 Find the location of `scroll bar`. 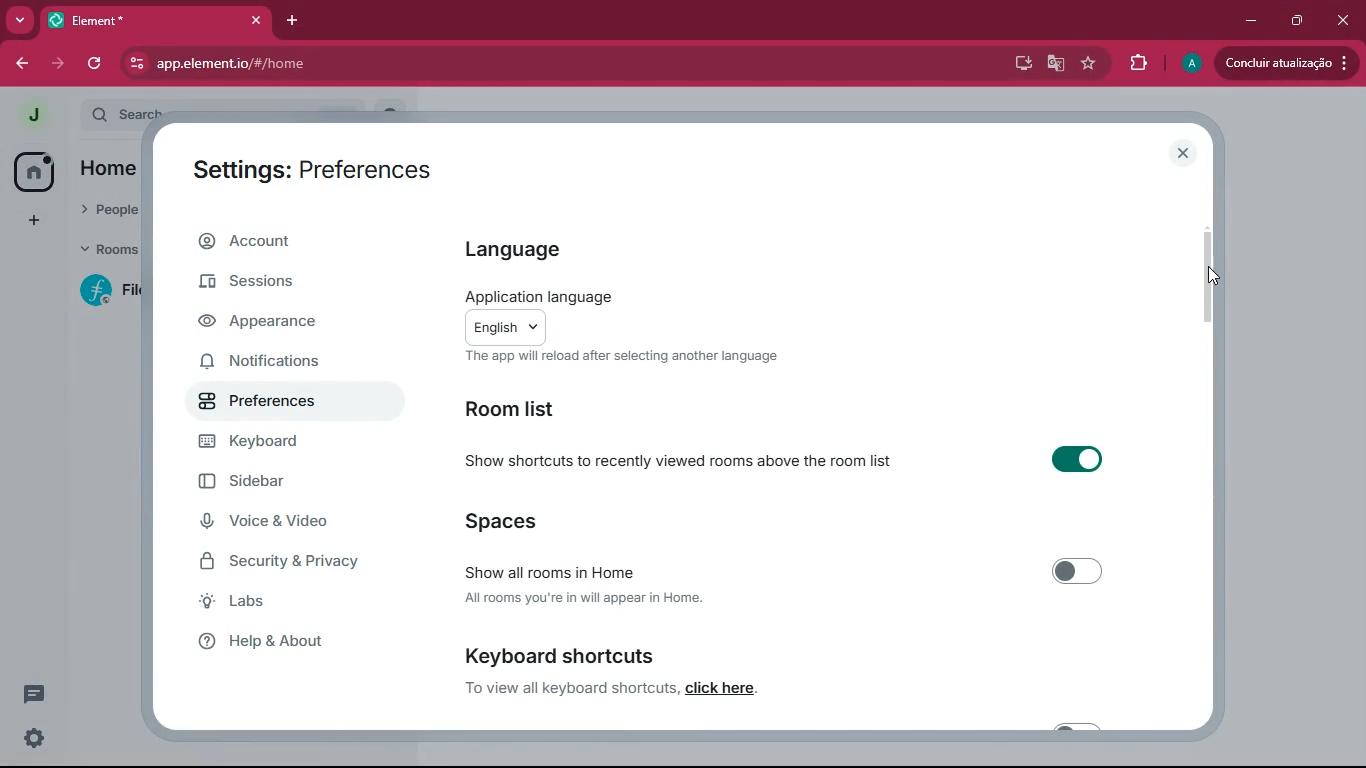

scroll bar is located at coordinates (1206, 279).